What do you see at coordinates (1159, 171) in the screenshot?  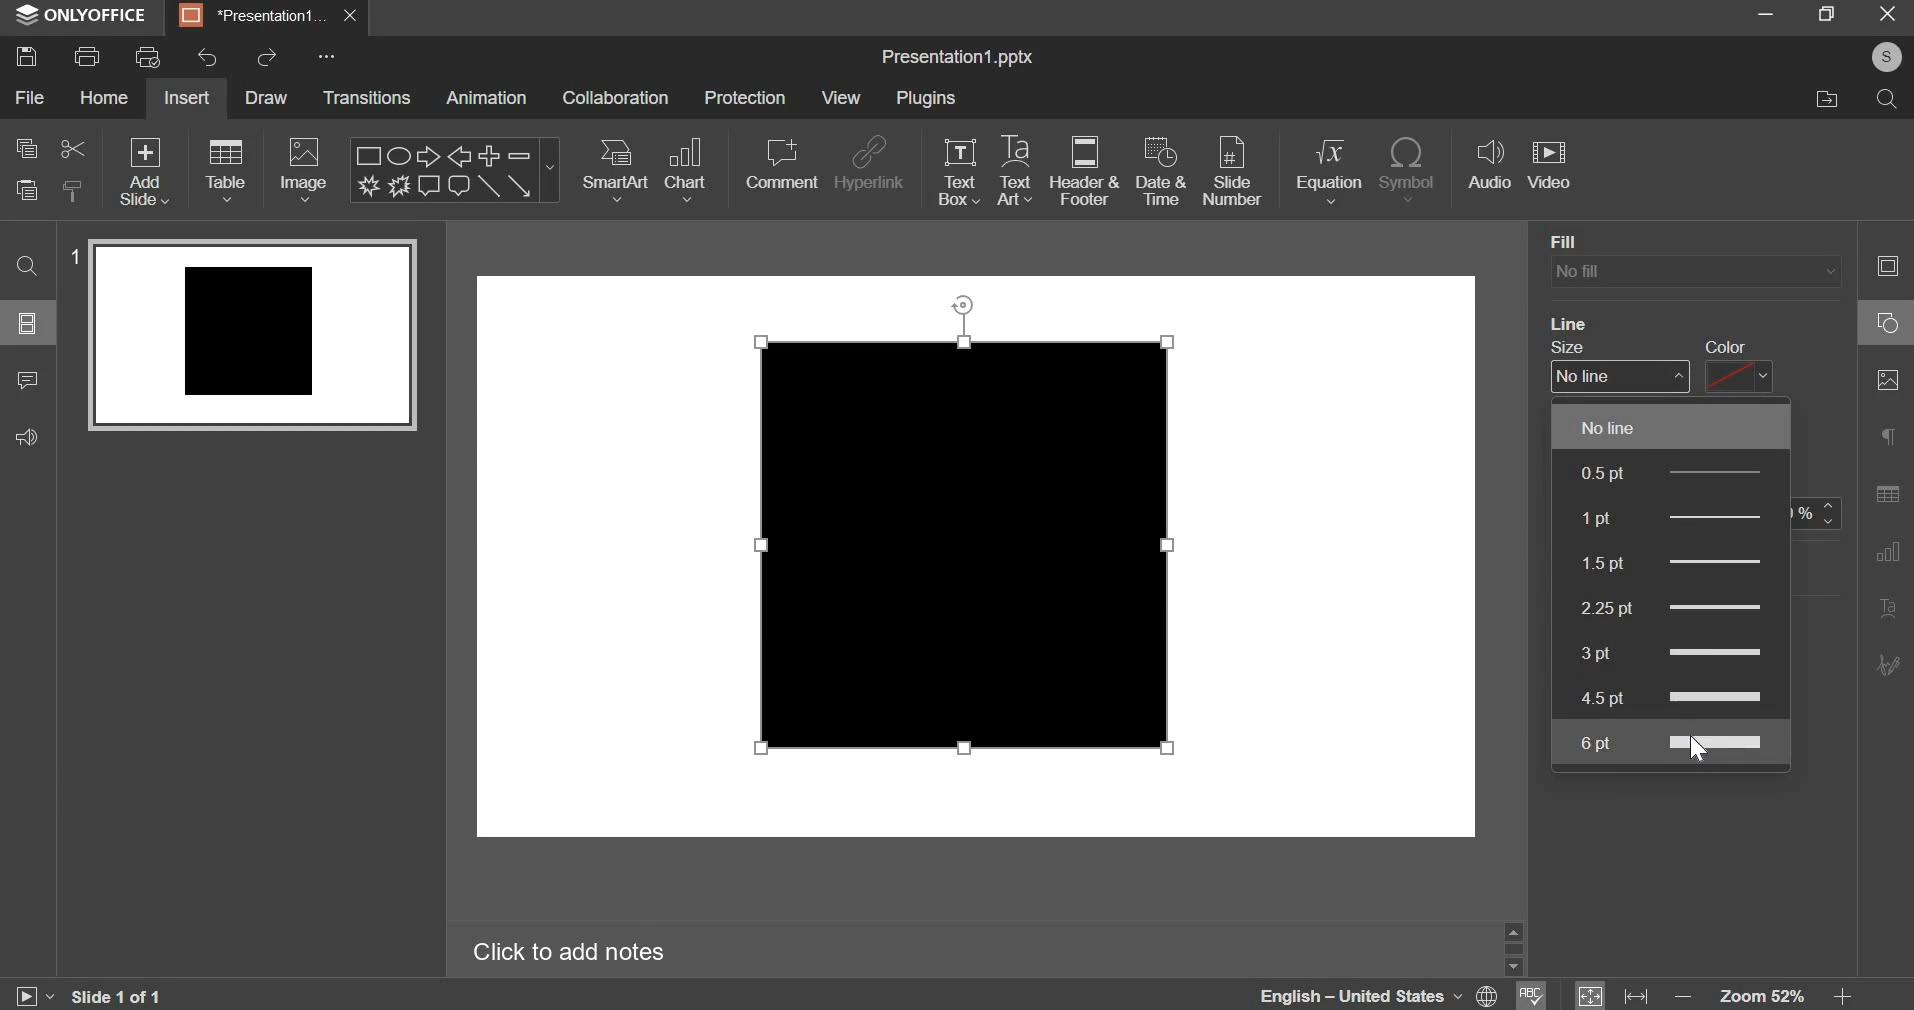 I see `date & time` at bounding box center [1159, 171].